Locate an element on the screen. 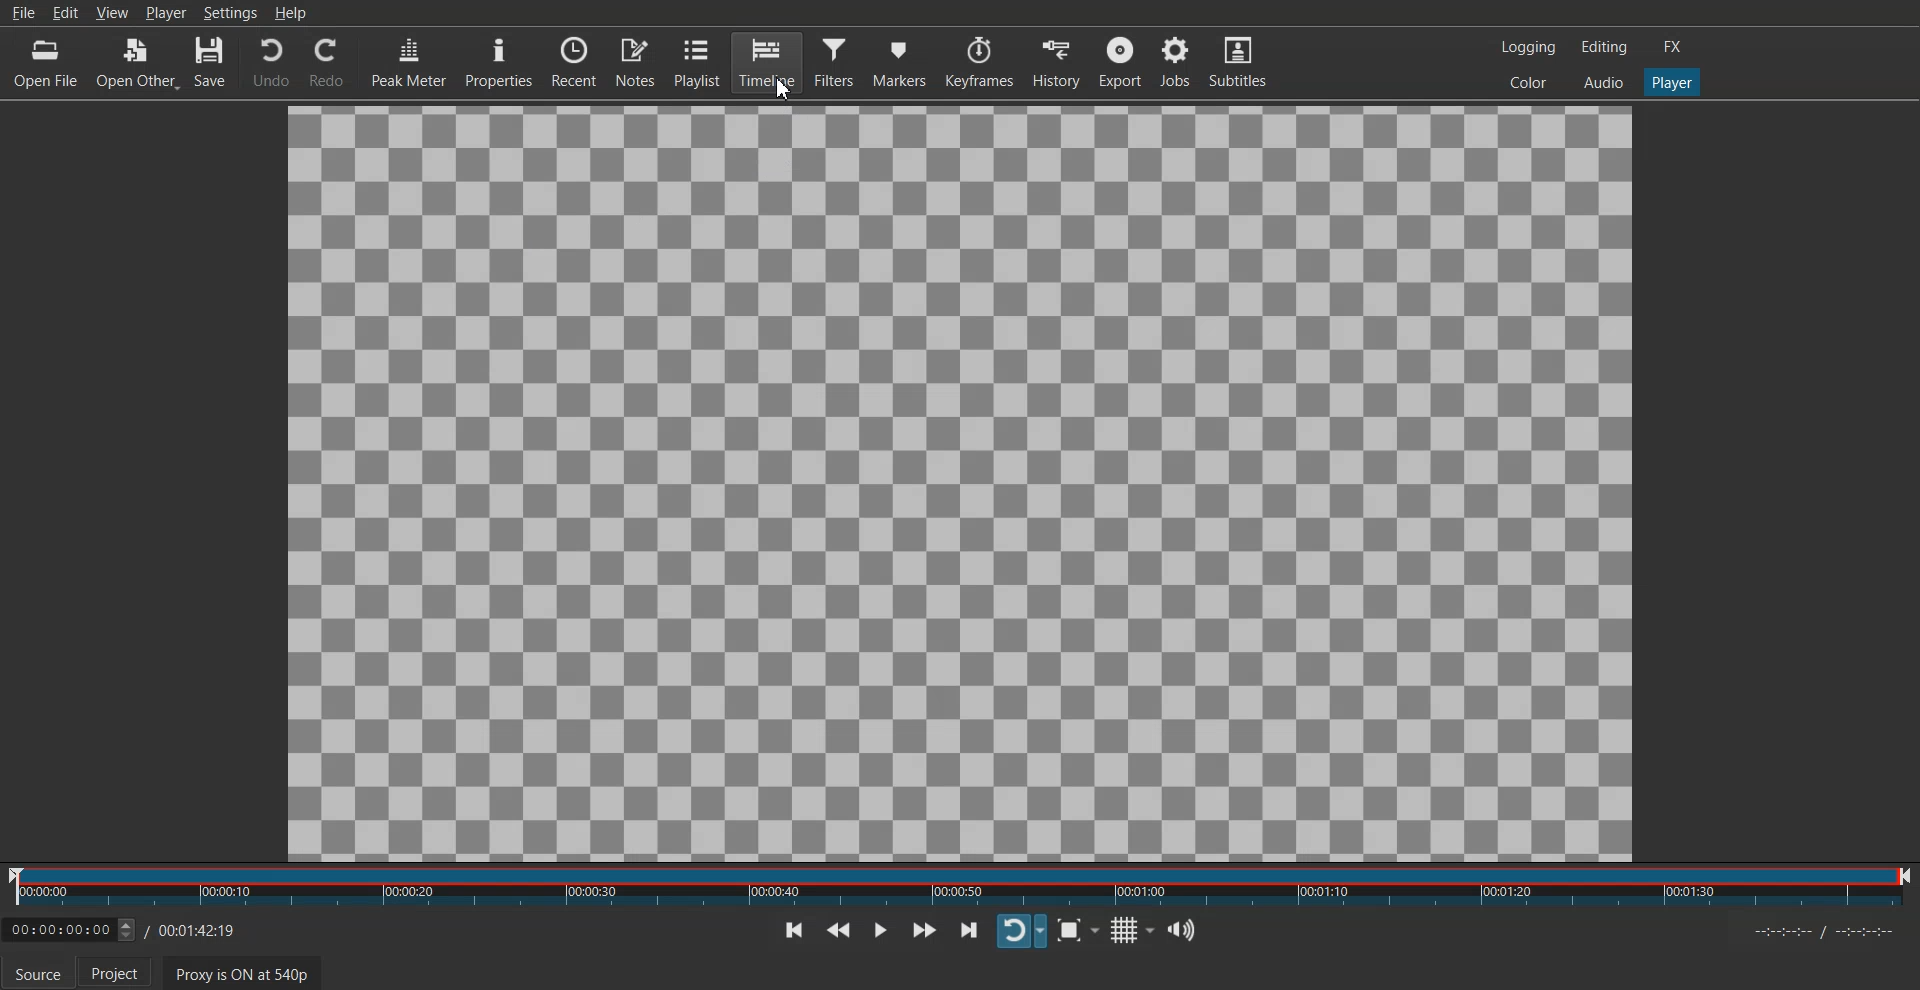 This screenshot has height=990, width=1920. Toggle grid display on the player is located at coordinates (1133, 930).